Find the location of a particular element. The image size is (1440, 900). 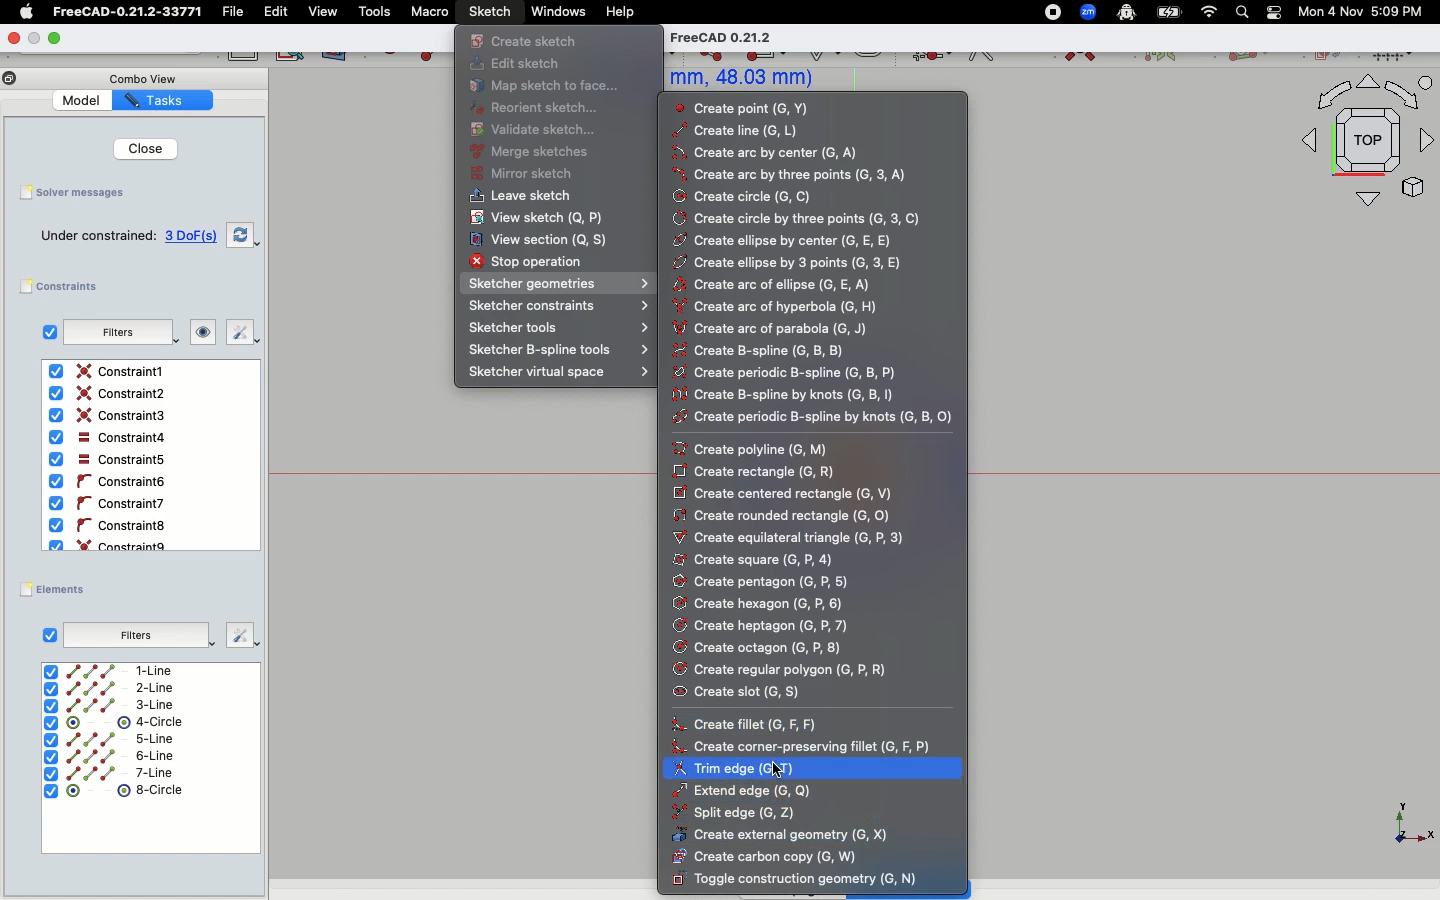

Edit is located at coordinates (276, 12).